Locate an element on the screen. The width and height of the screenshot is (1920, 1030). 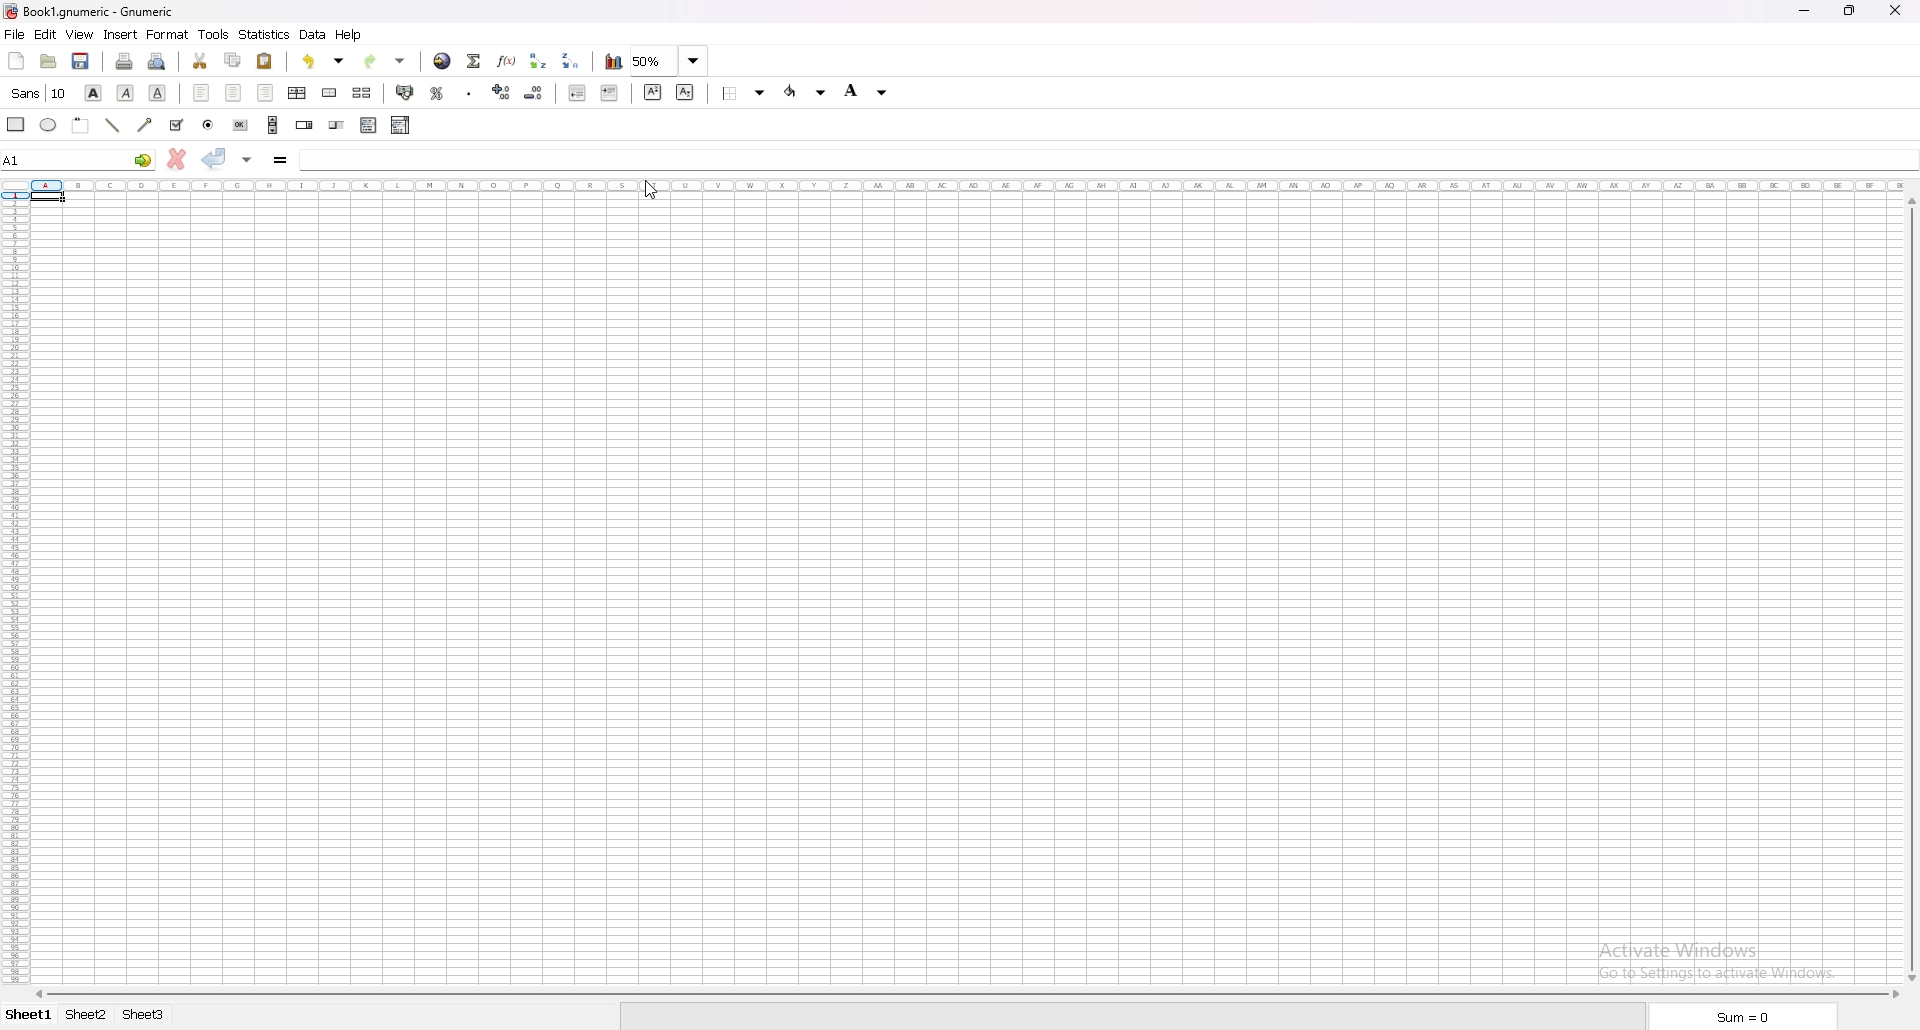
accept changes in multiple cells is located at coordinates (248, 159).